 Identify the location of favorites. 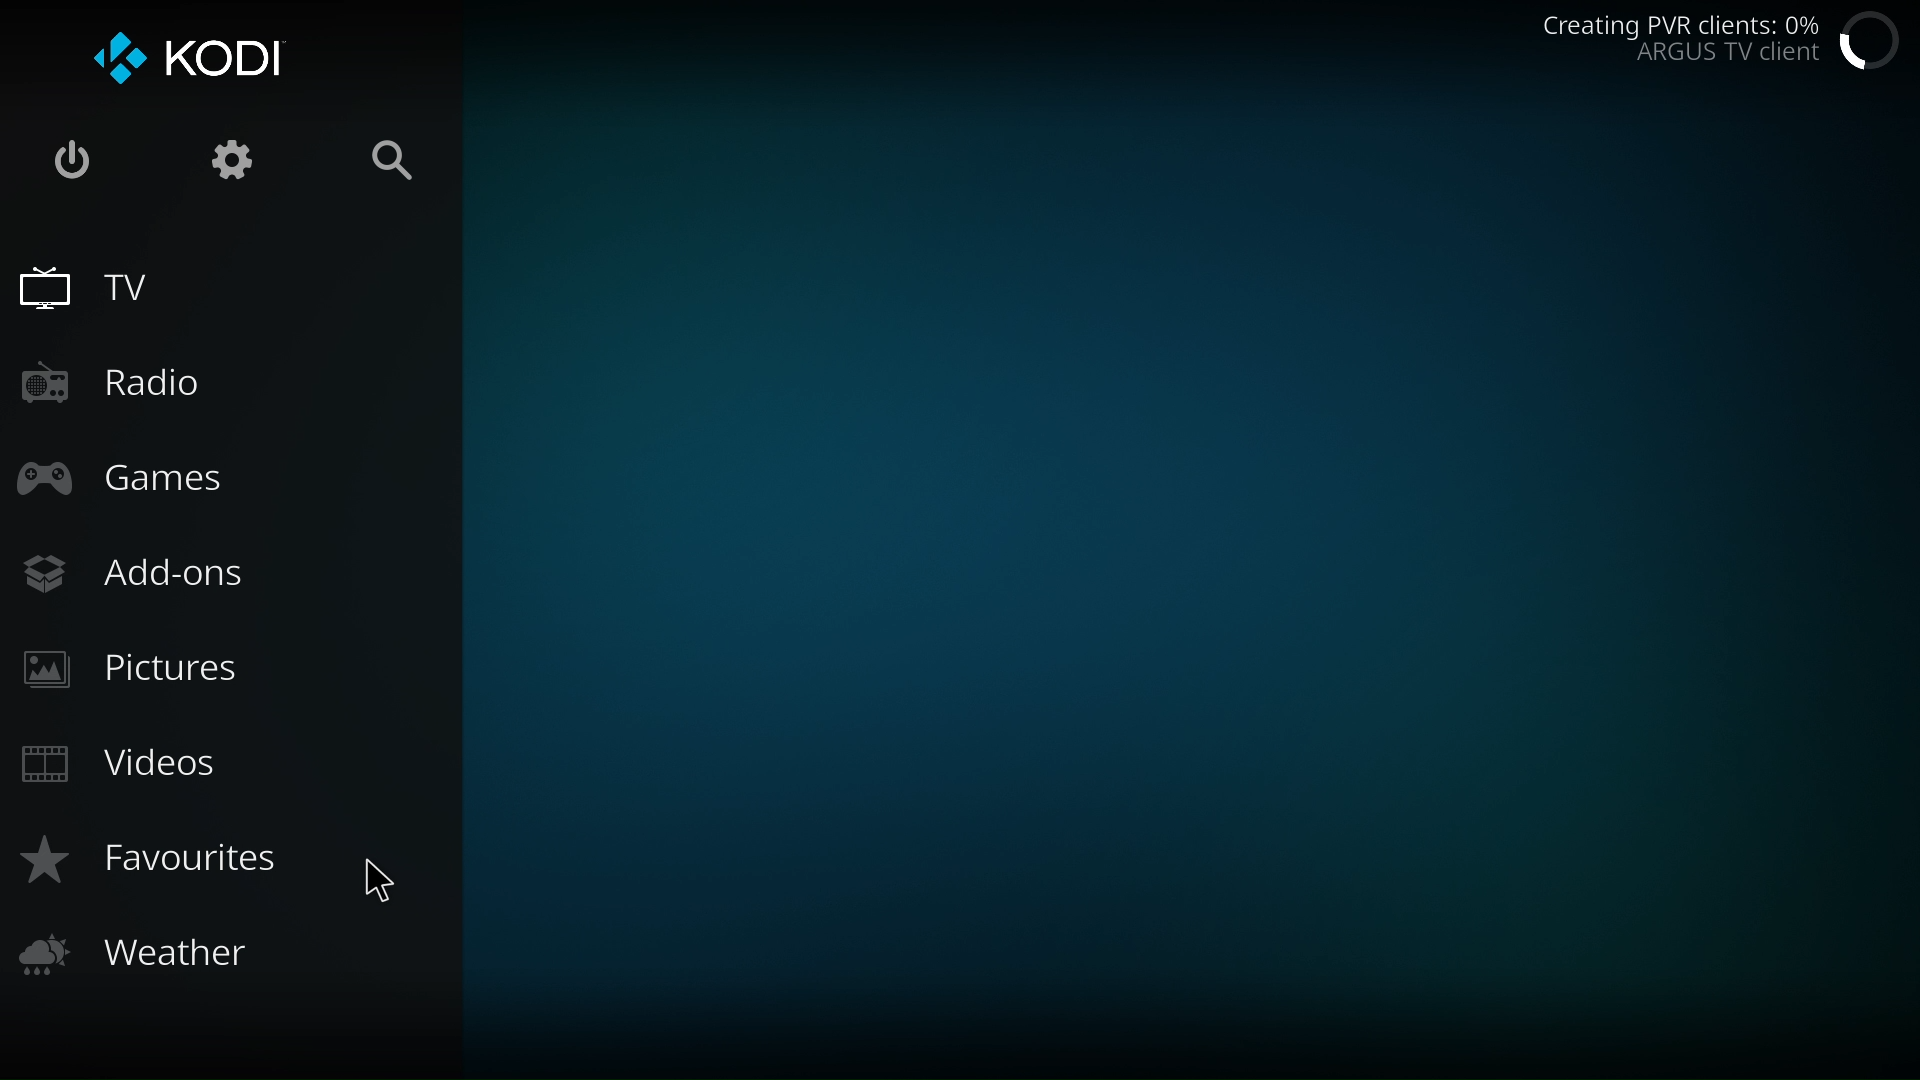
(162, 866).